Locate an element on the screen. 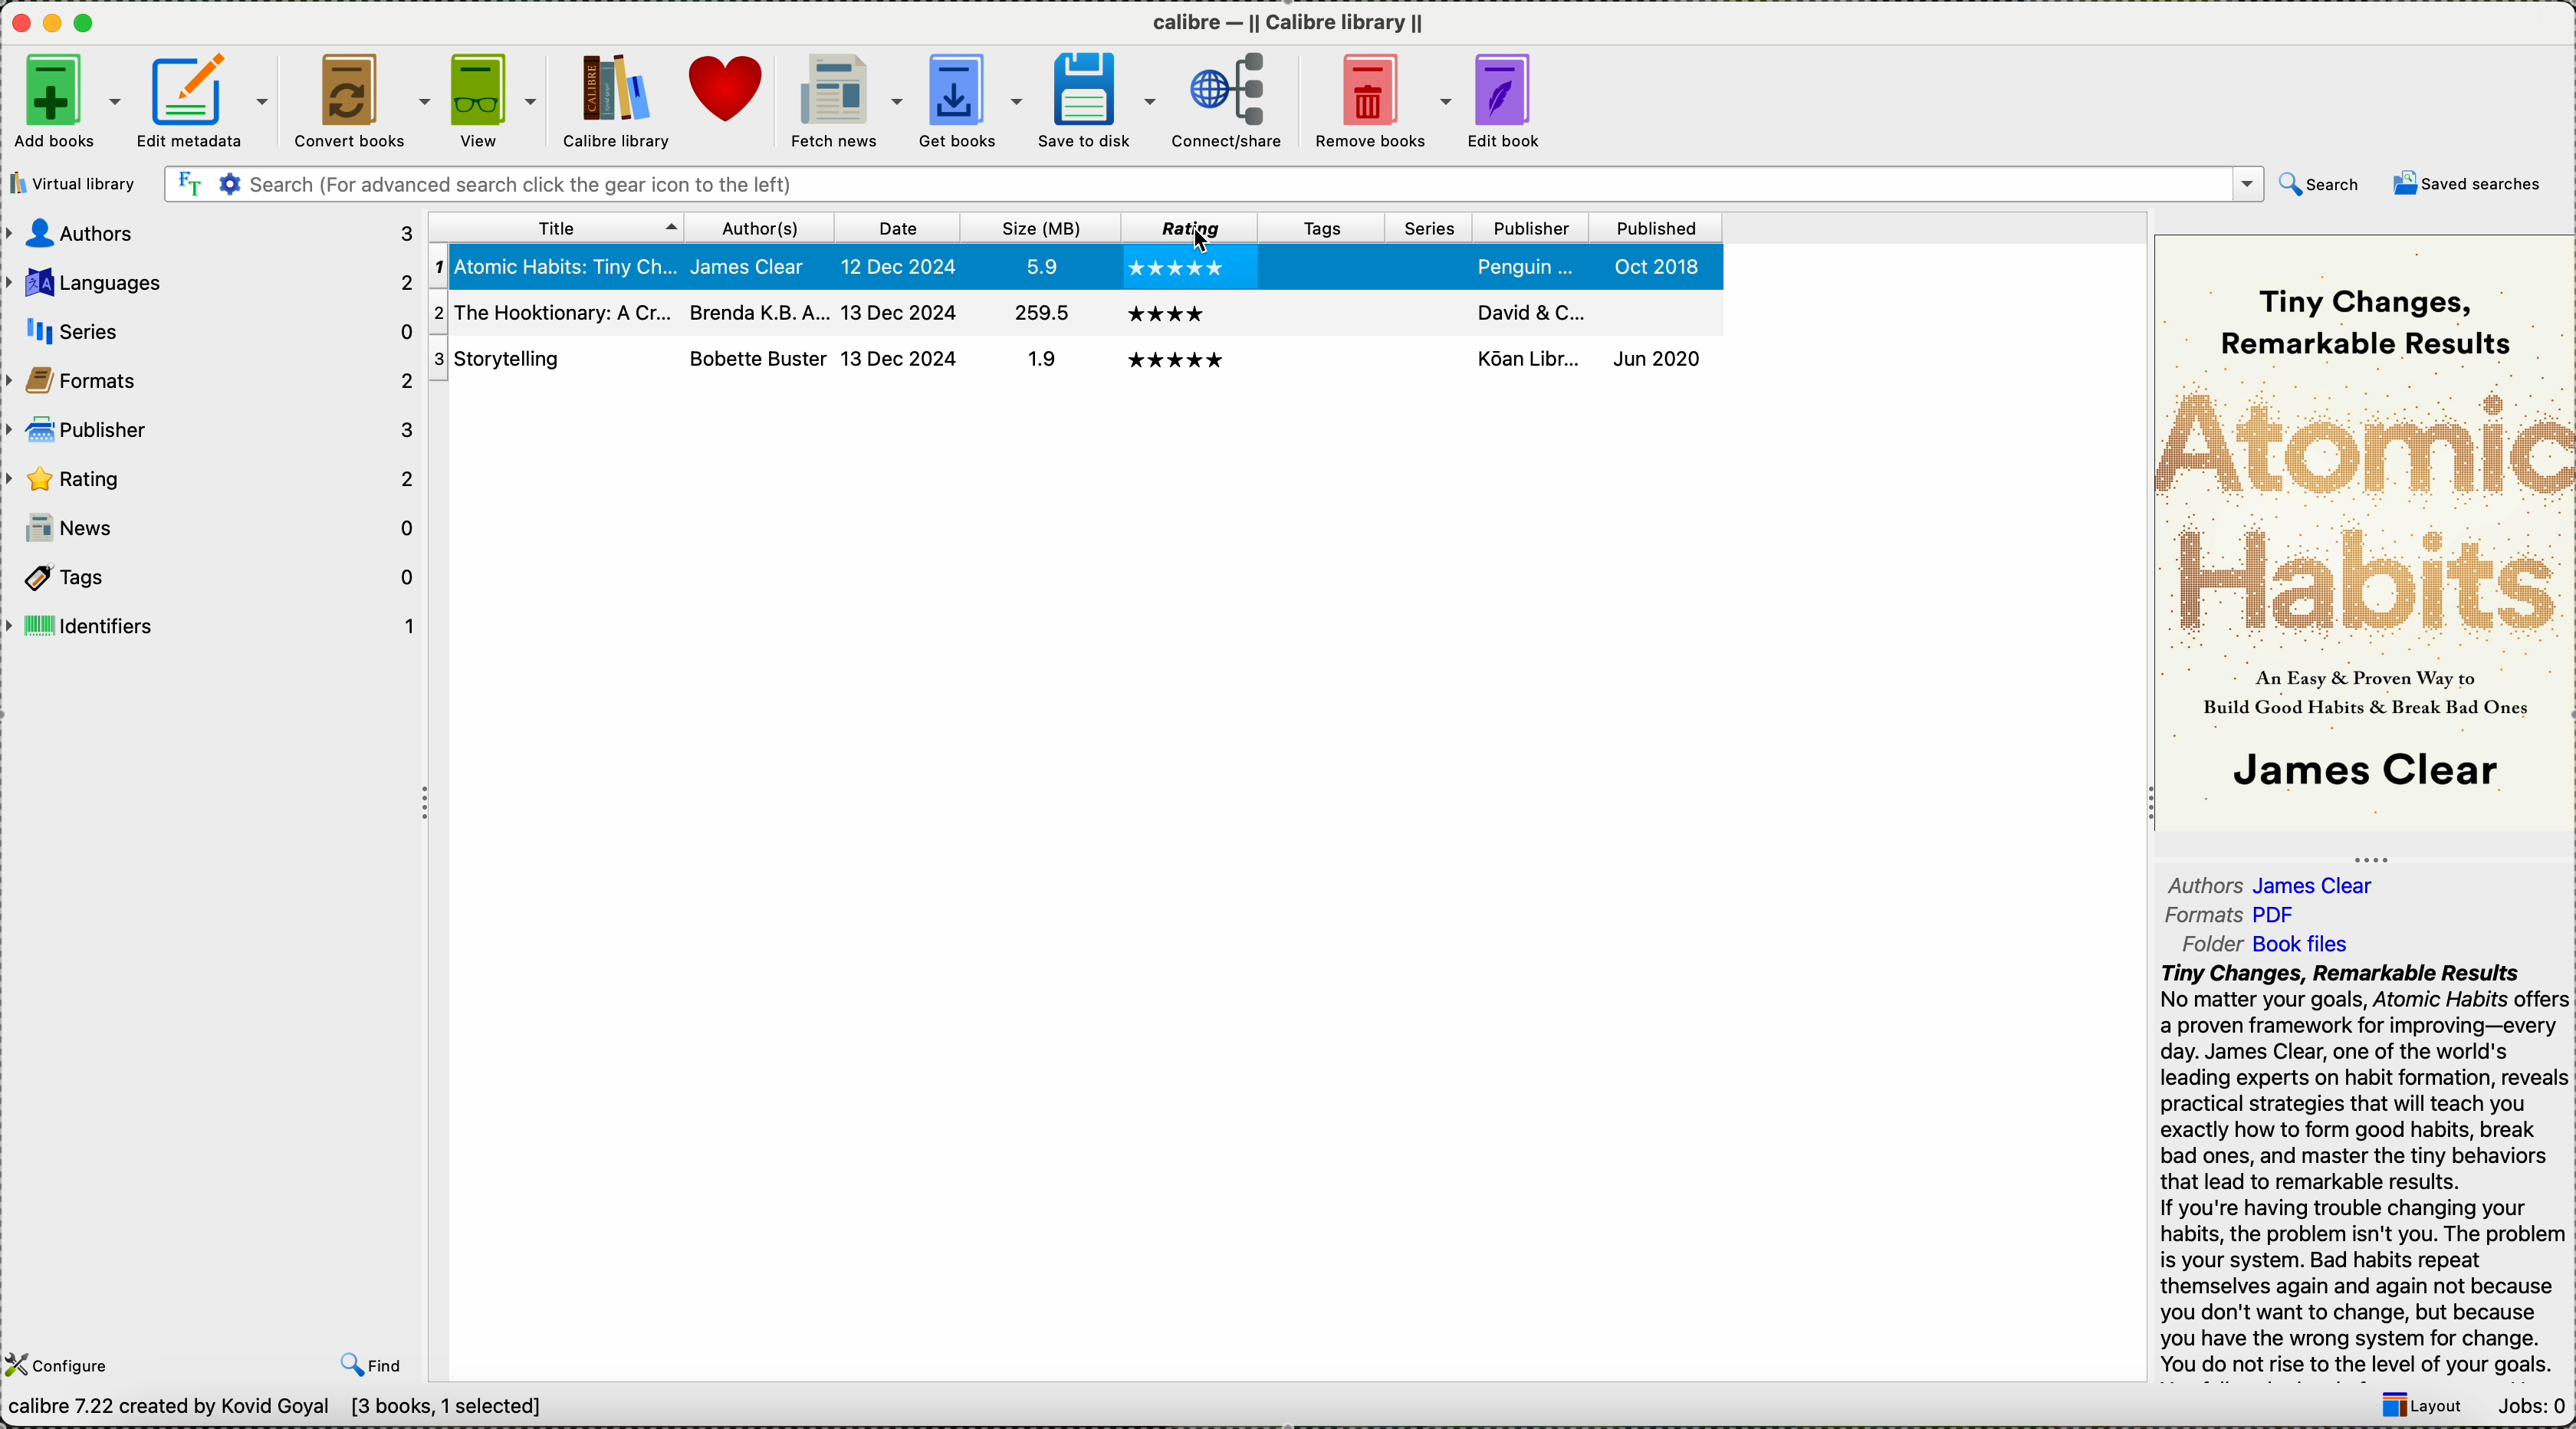 The image size is (2576, 1429). collapse is located at coordinates (2367, 855).